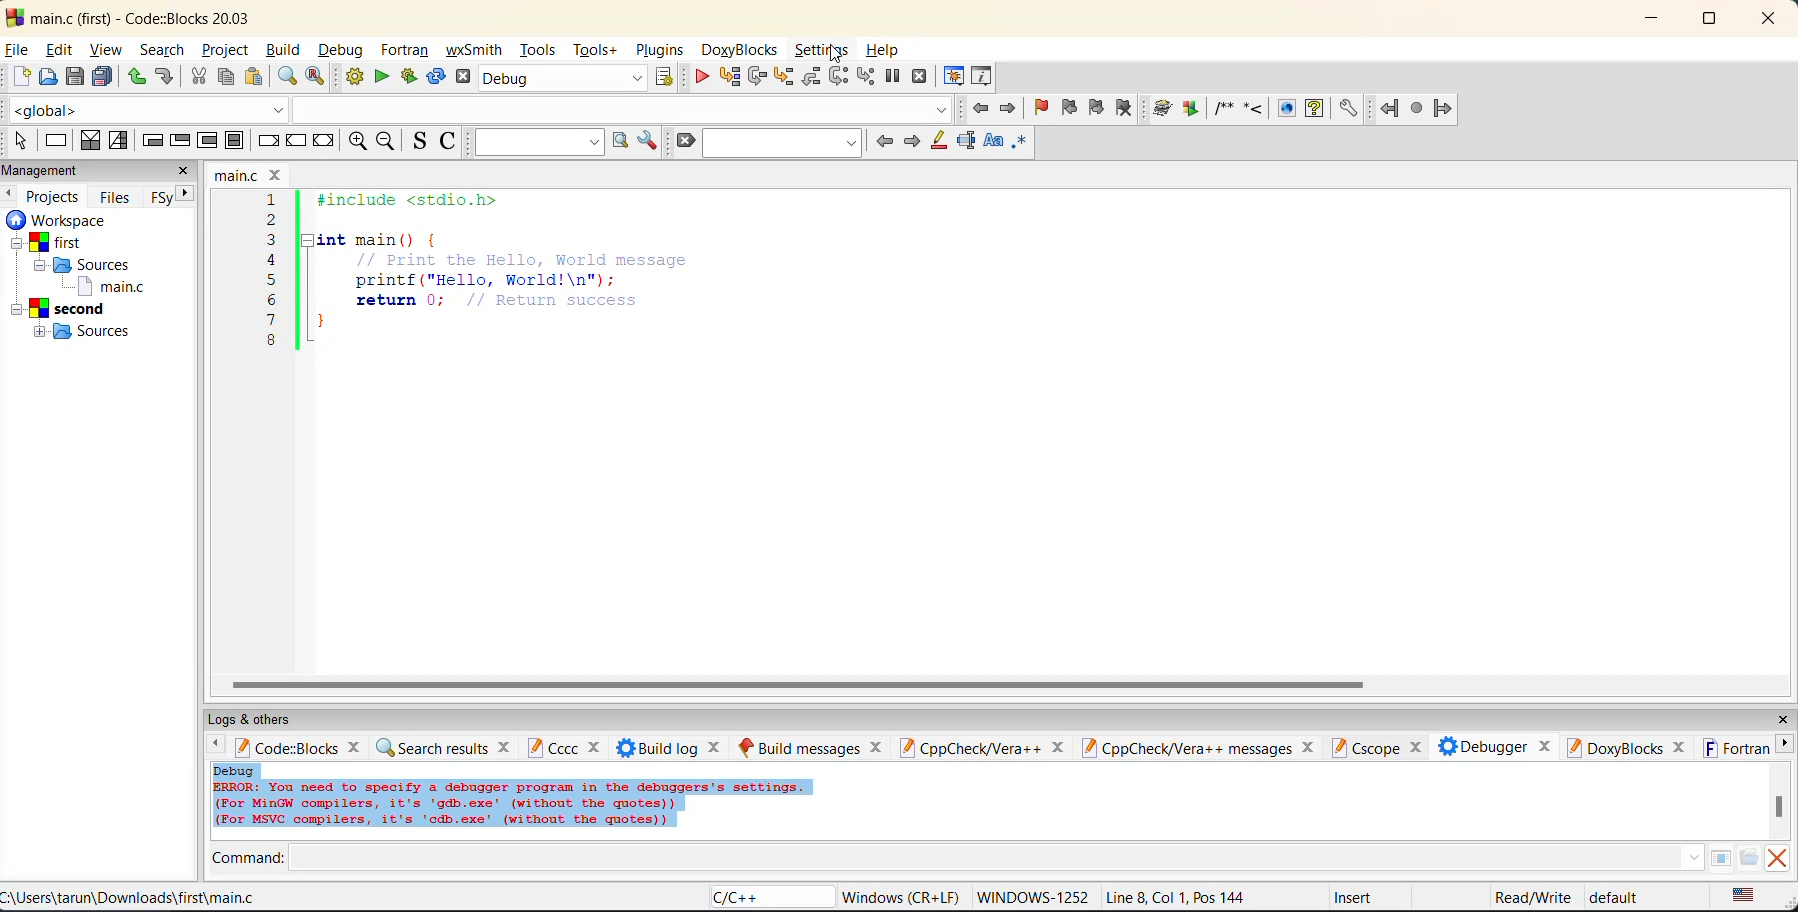  Describe the element at coordinates (410, 78) in the screenshot. I see `build and run` at that location.